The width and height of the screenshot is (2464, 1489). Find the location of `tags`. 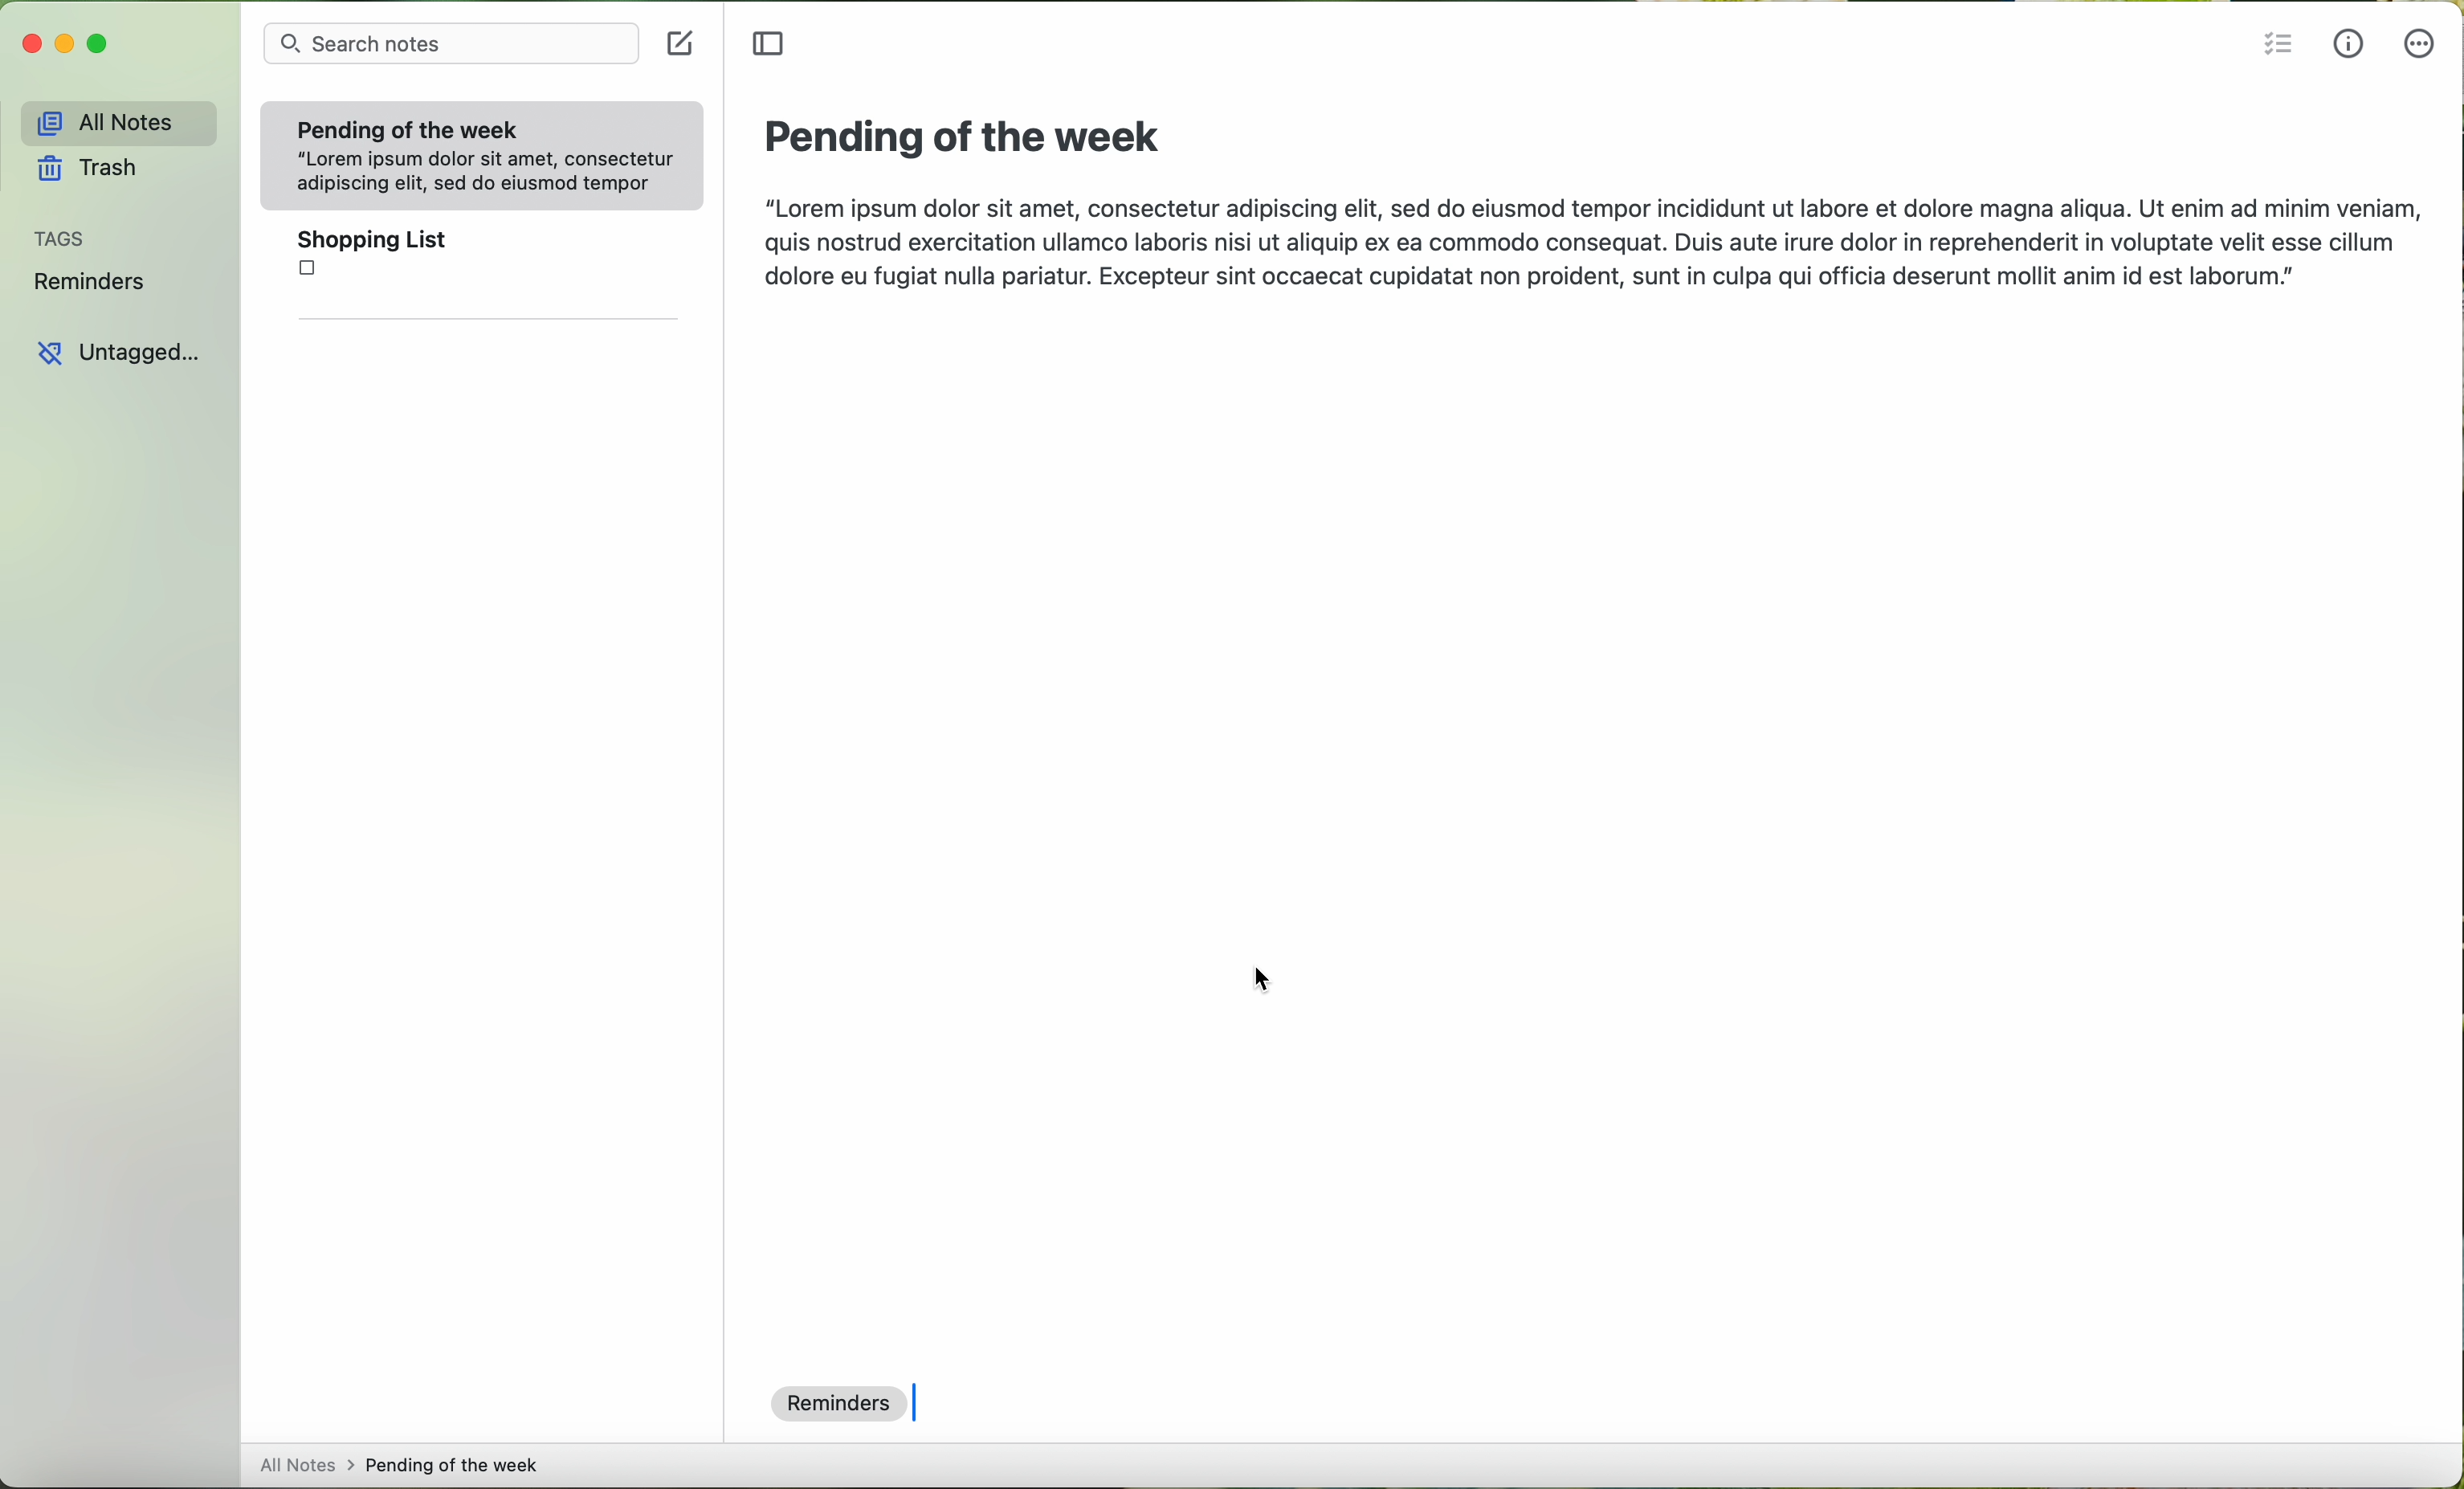

tags is located at coordinates (63, 239).